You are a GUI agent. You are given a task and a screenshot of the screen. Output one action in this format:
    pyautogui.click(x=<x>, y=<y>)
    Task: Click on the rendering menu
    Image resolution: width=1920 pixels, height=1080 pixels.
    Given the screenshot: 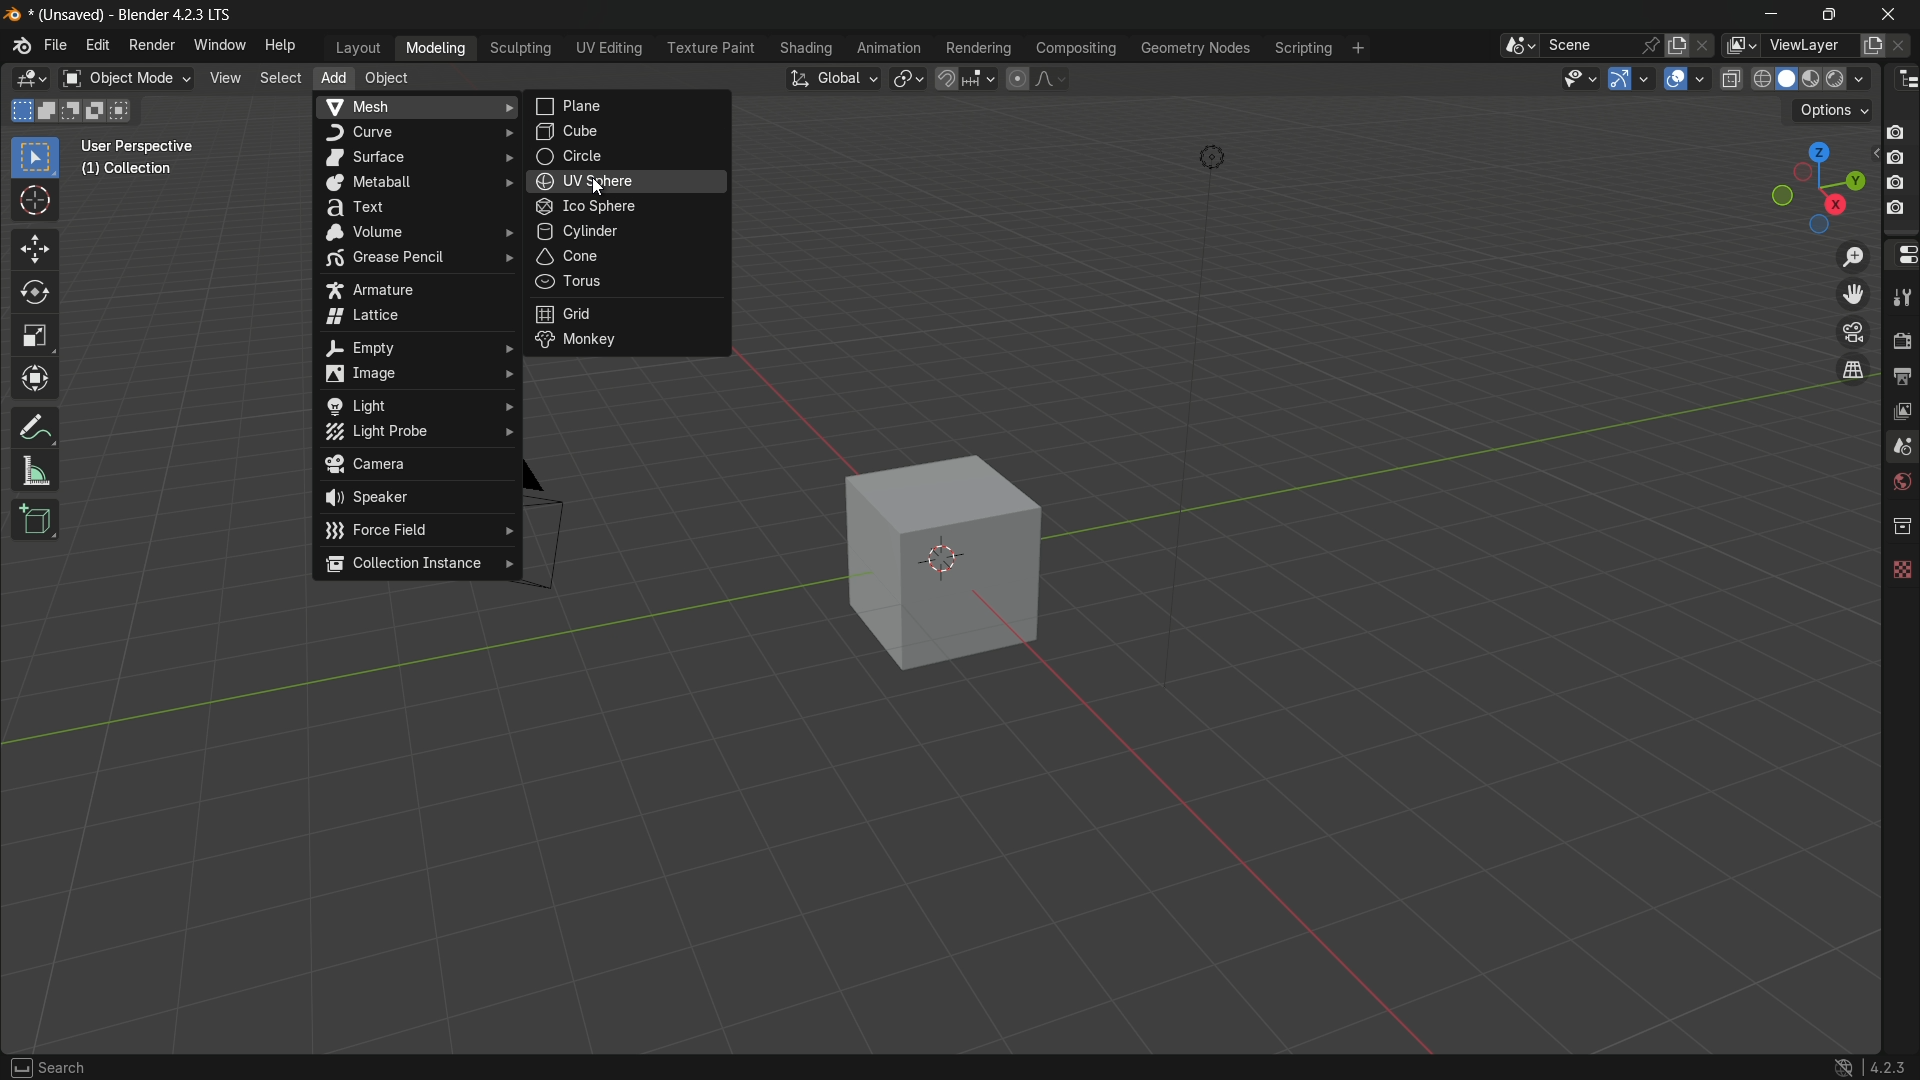 What is the action you would take?
    pyautogui.click(x=979, y=47)
    